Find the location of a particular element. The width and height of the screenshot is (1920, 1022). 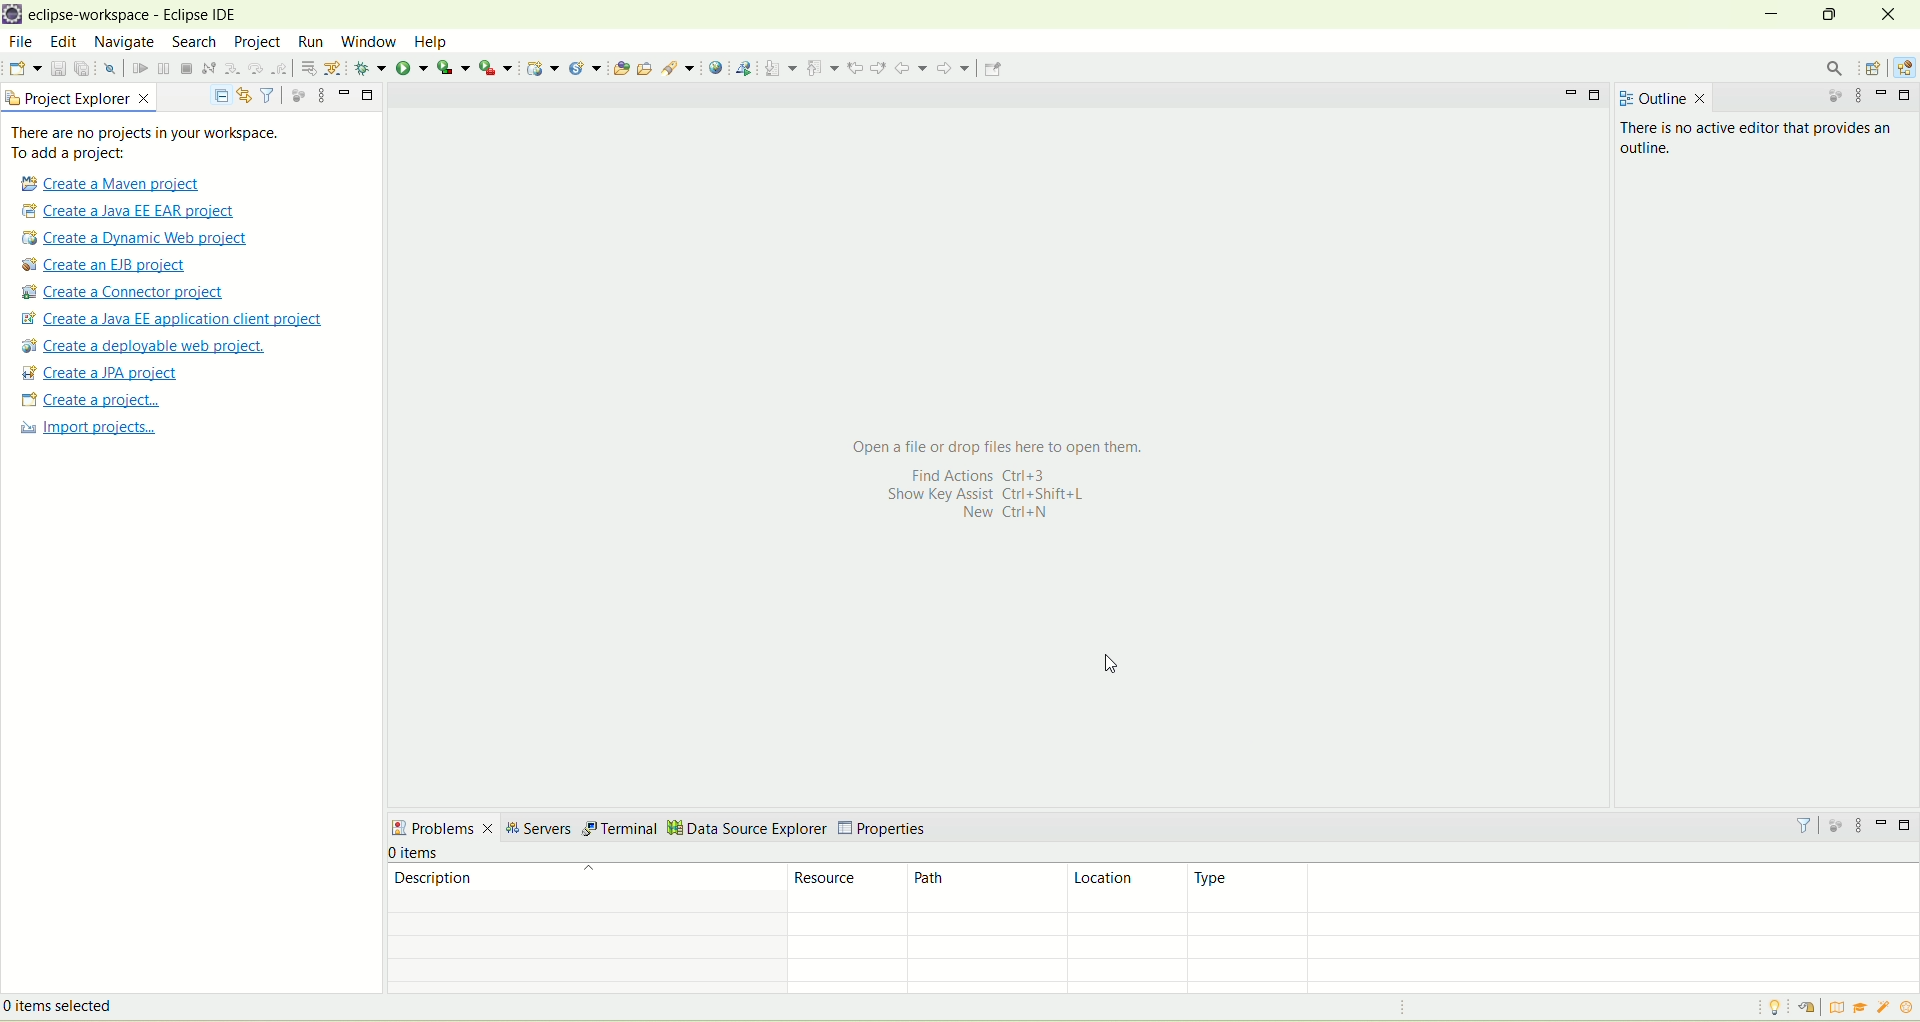

view menu is located at coordinates (1863, 827).